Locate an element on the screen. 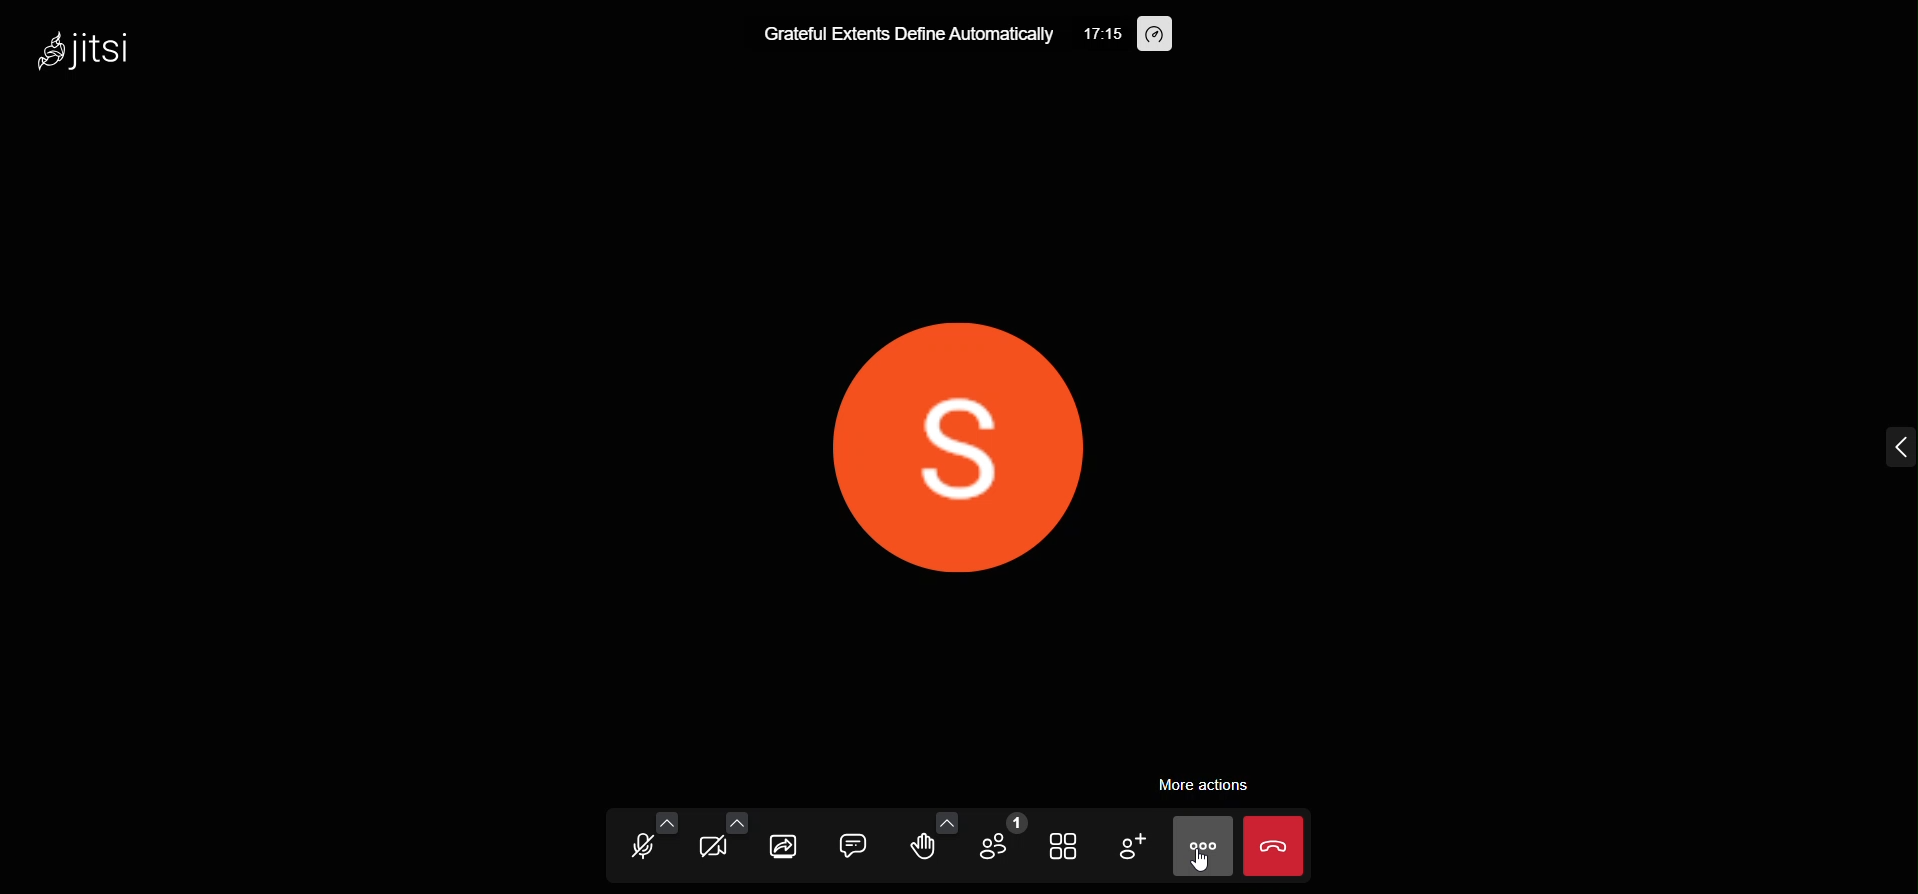 Image resolution: width=1918 pixels, height=894 pixels. screen share is located at coordinates (782, 848).